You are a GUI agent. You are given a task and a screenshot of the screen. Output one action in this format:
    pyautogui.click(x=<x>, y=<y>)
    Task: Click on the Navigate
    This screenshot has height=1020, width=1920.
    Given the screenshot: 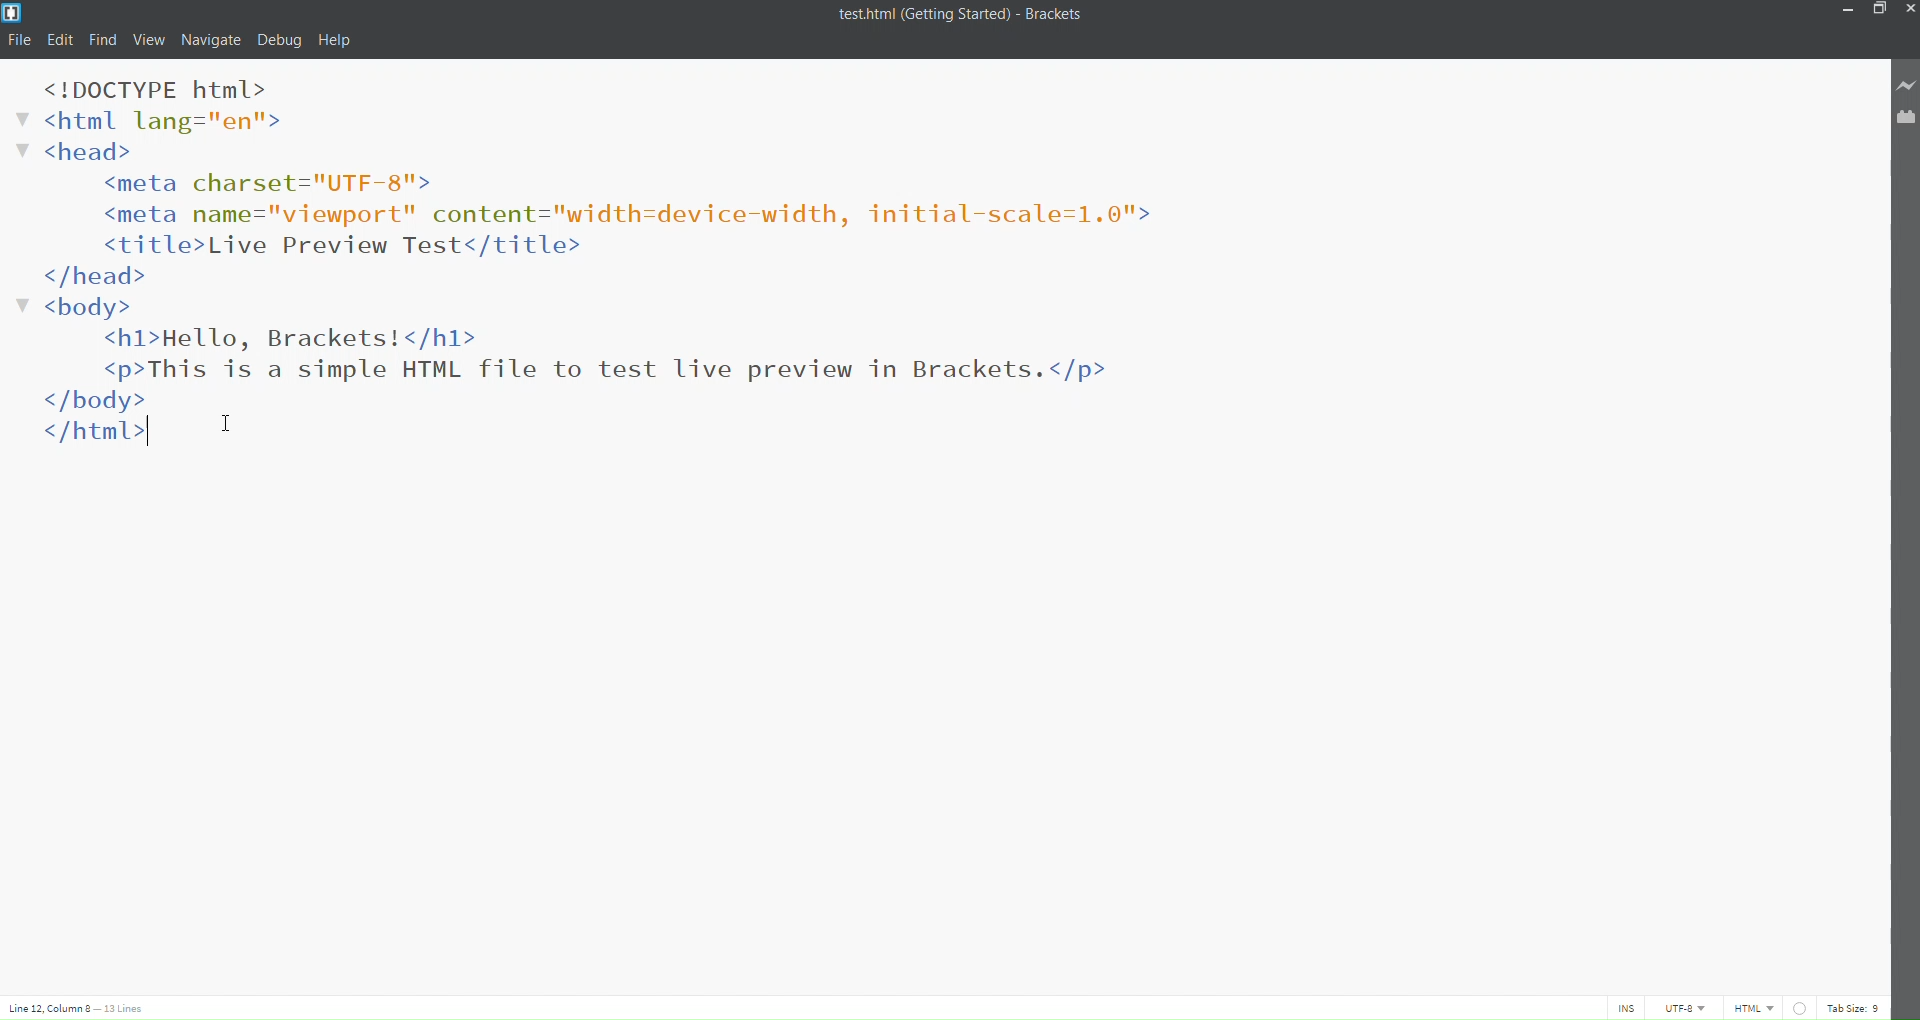 What is the action you would take?
    pyautogui.click(x=211, y=41)
    